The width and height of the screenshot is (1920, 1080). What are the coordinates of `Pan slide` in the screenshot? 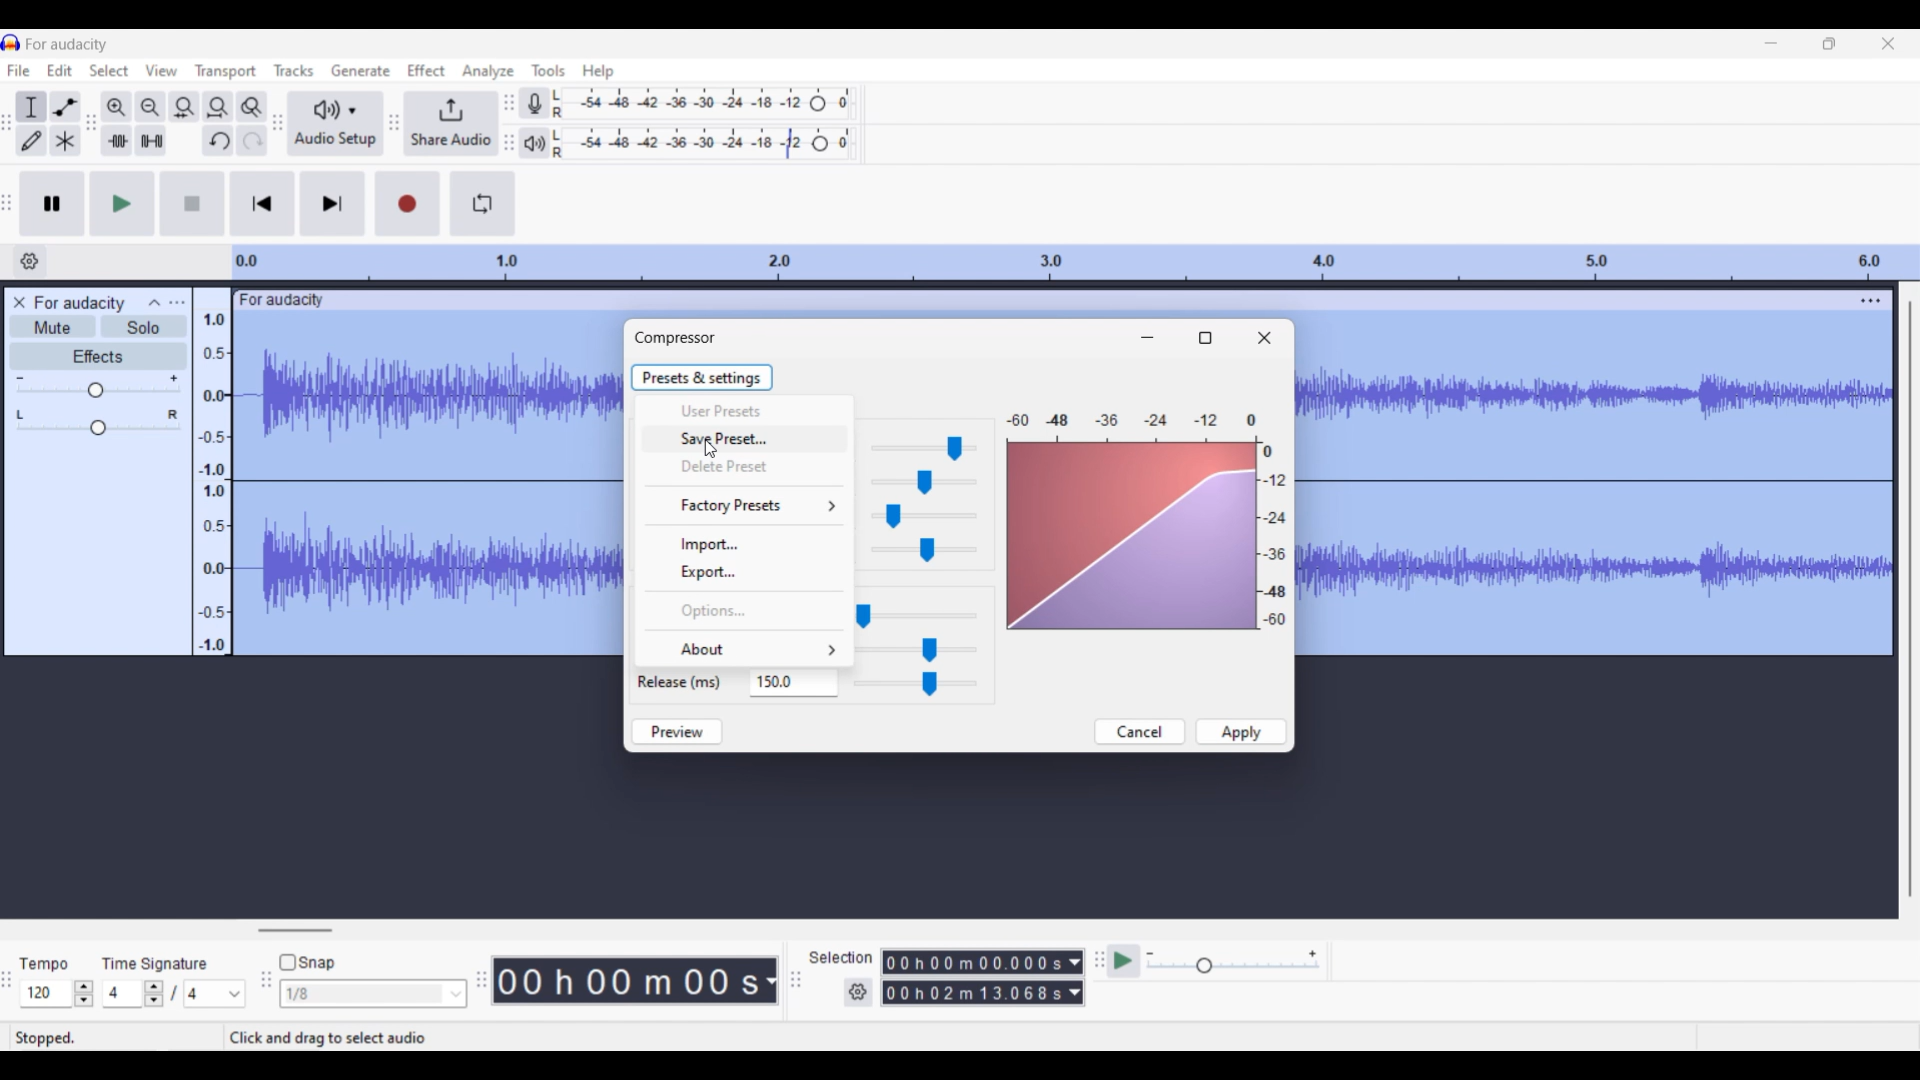 It's located at (98, 422).